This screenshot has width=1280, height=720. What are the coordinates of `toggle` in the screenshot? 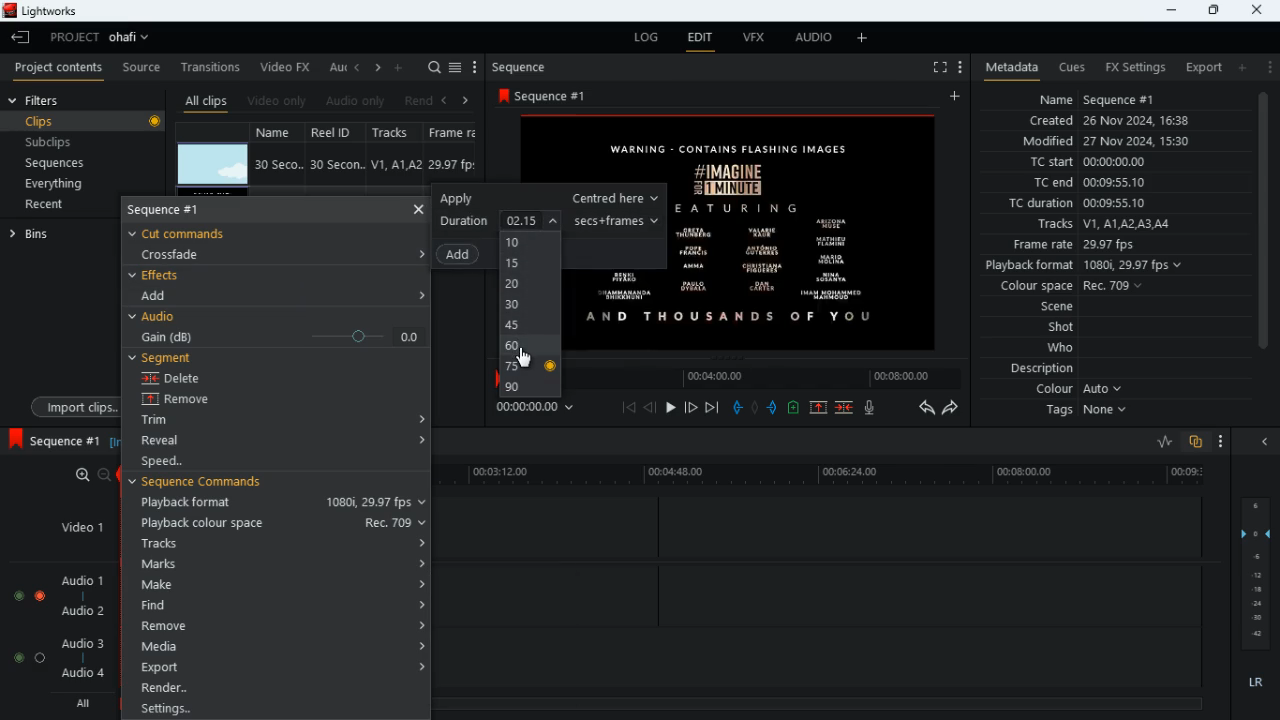 It's located at (41, 657).